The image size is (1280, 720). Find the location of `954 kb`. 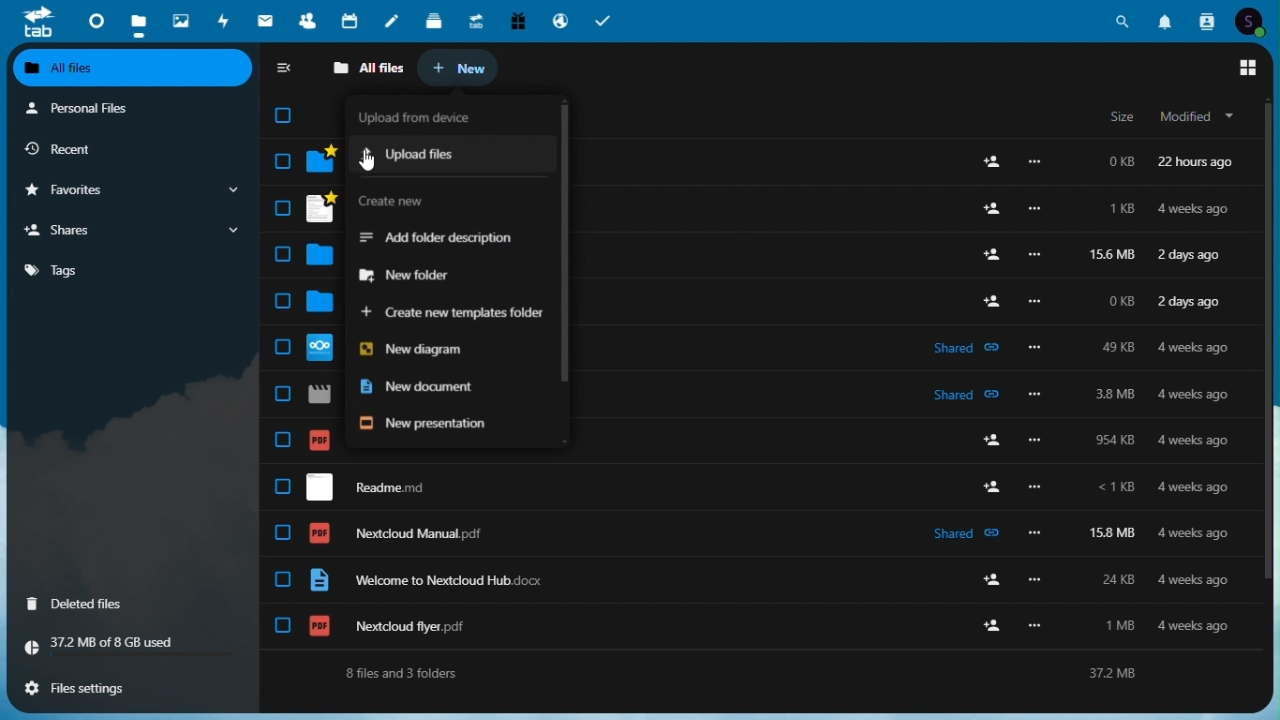

954 kb is located at coordinates (1120, 441).